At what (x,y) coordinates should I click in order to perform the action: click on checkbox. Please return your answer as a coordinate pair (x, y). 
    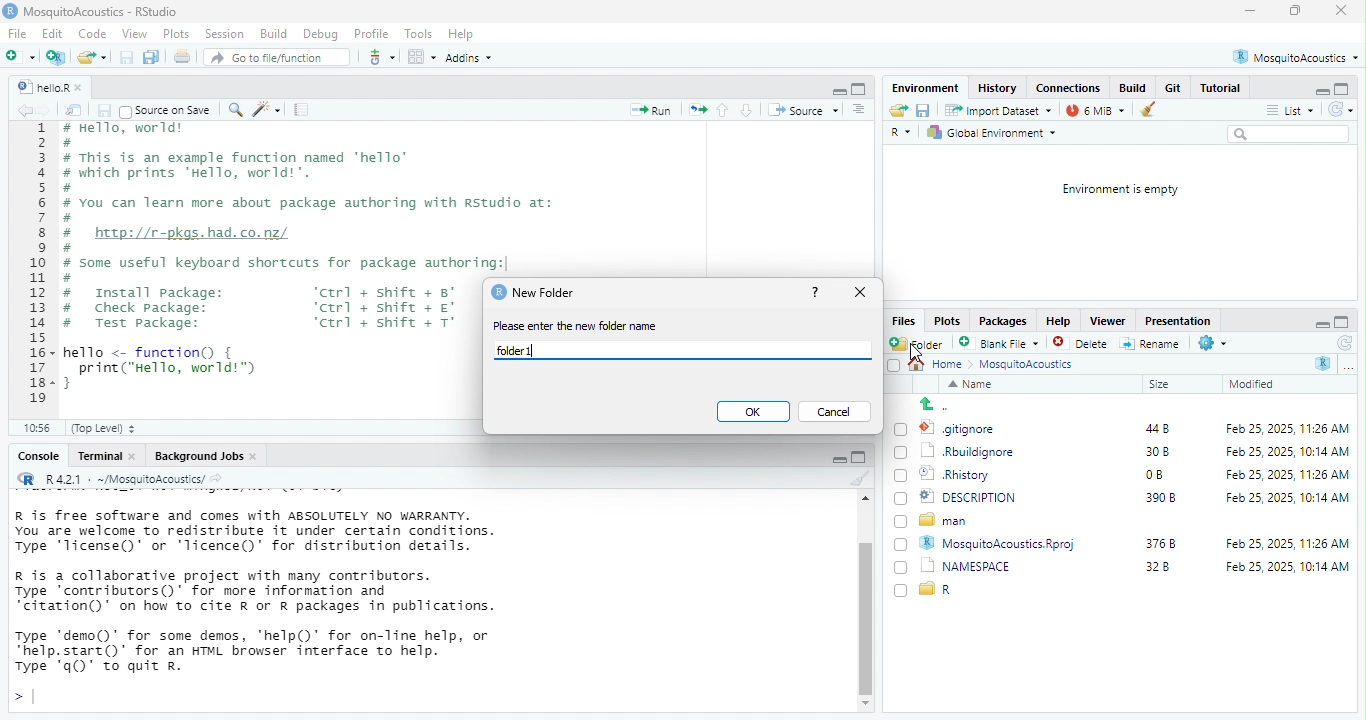
    Looking at the image, I should click on (900, 544).